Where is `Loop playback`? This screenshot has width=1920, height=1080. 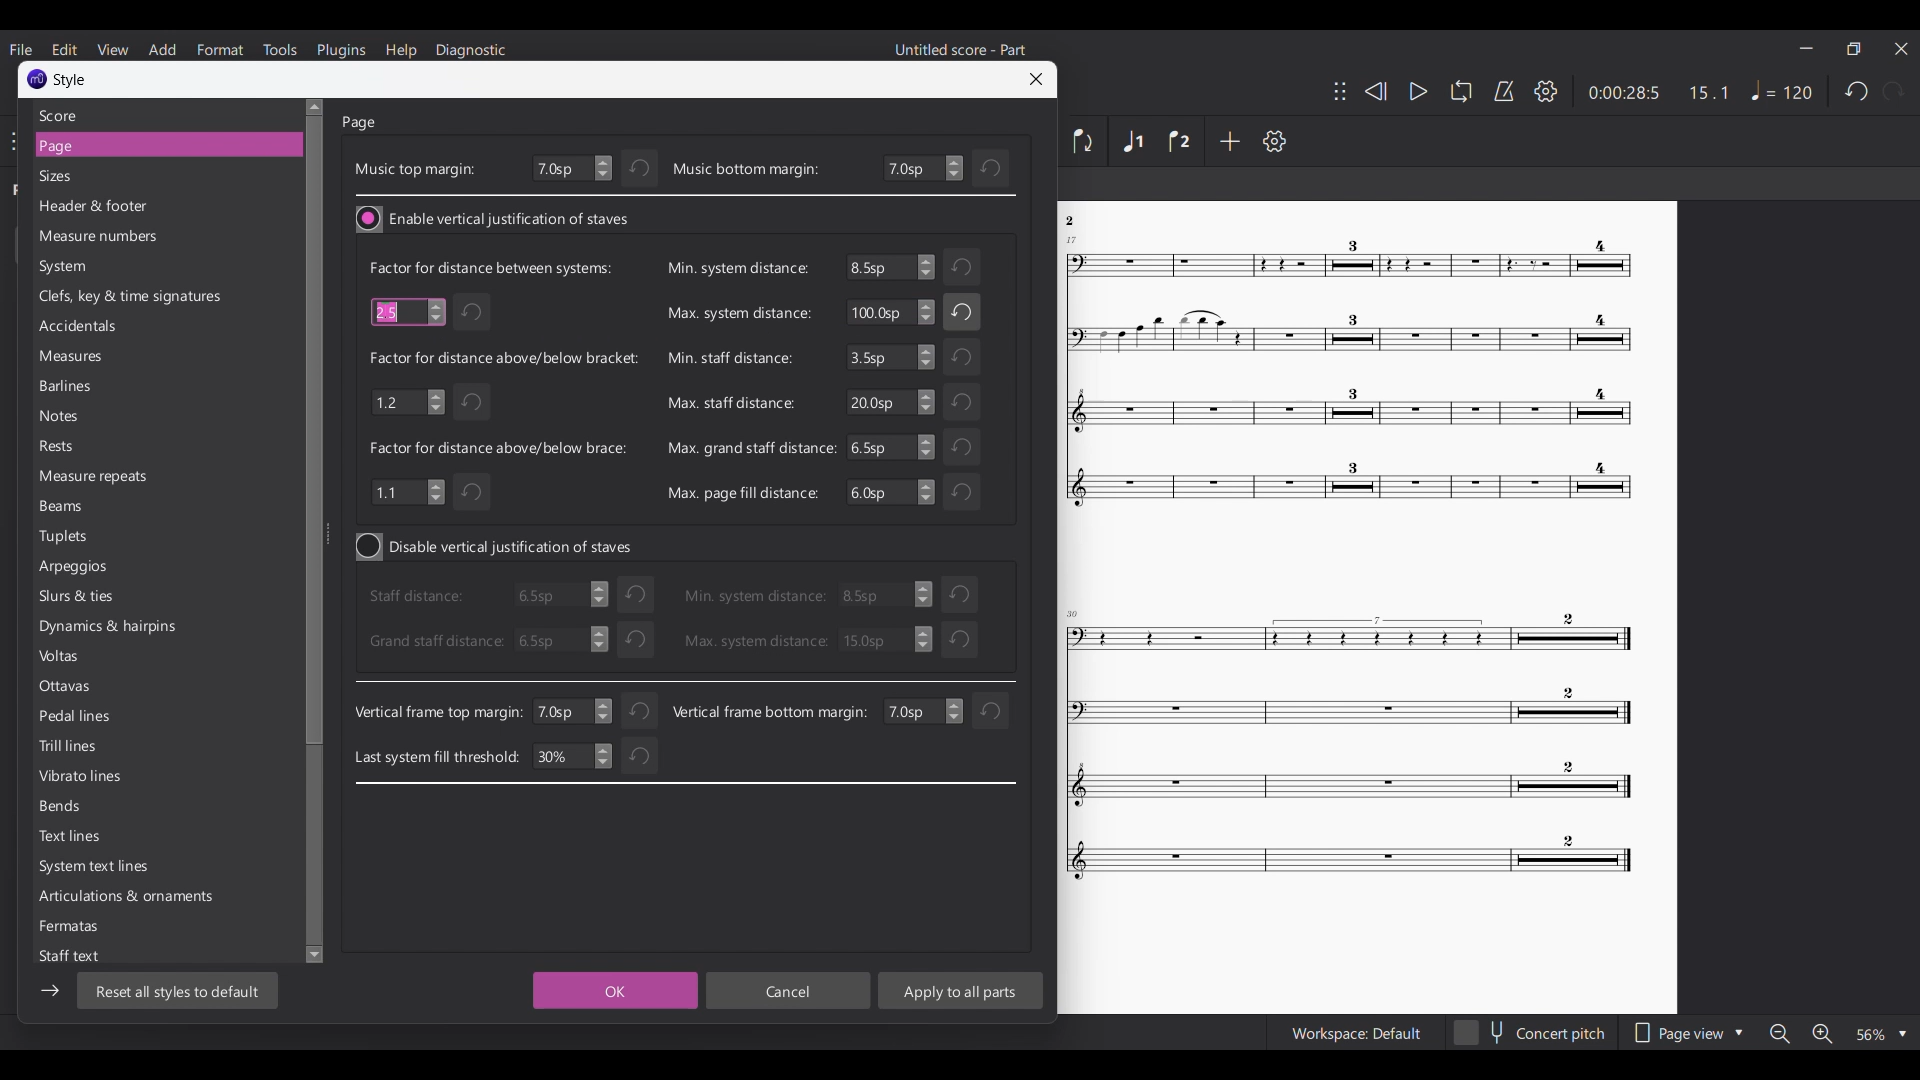 Loop playback is located at coordinates (1461, 91).